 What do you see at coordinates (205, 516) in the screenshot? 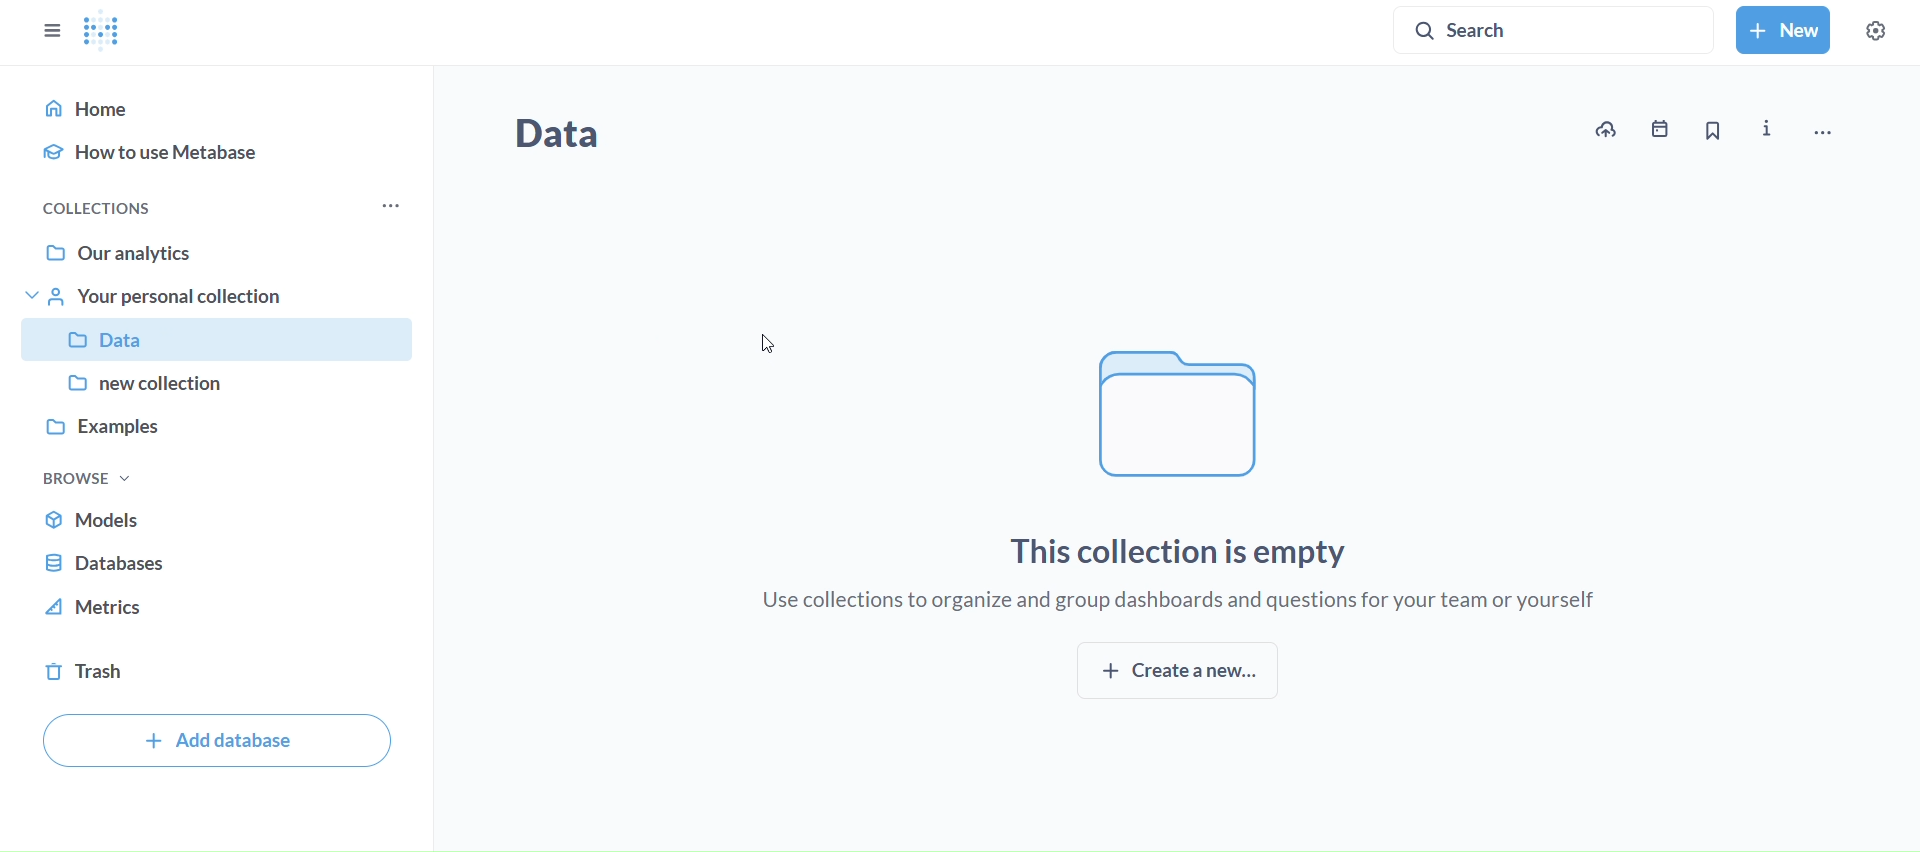
I see `models` at bounding box center [205, 516].